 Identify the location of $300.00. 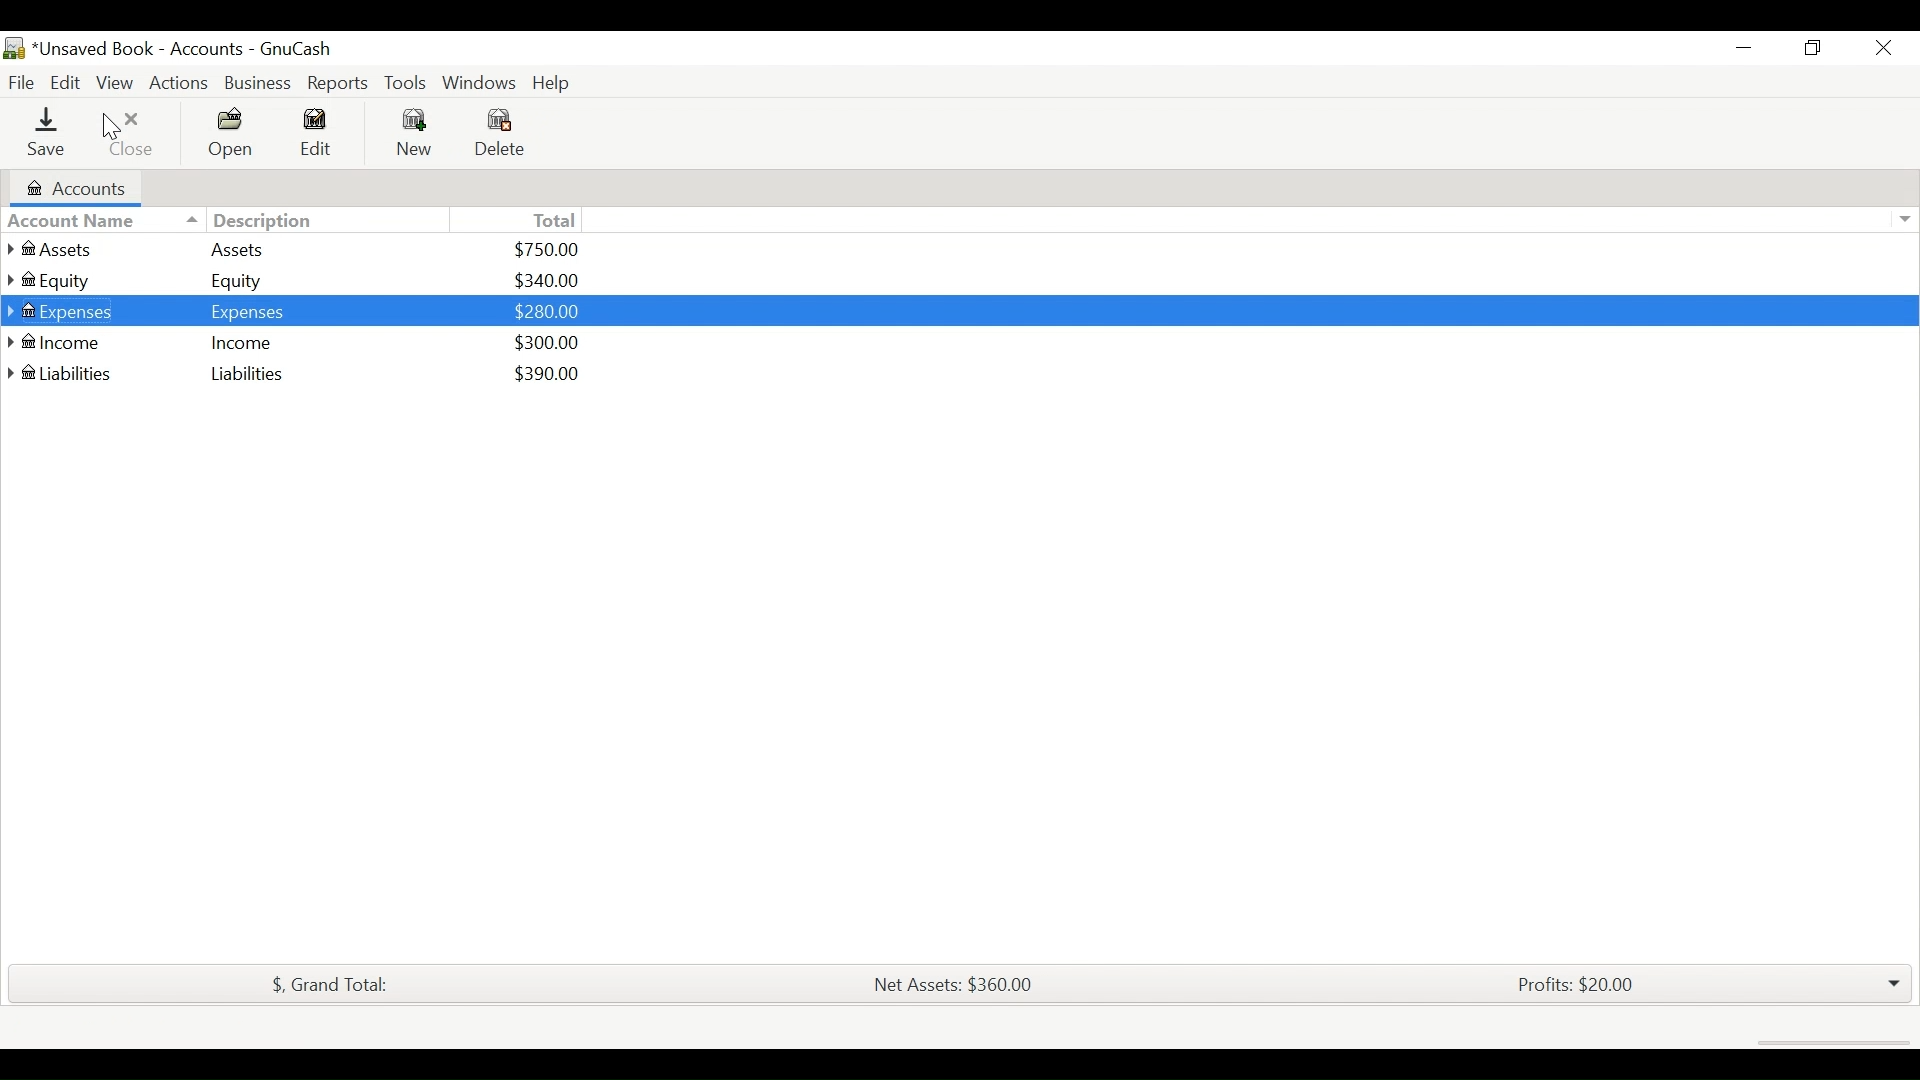
(549, 341).